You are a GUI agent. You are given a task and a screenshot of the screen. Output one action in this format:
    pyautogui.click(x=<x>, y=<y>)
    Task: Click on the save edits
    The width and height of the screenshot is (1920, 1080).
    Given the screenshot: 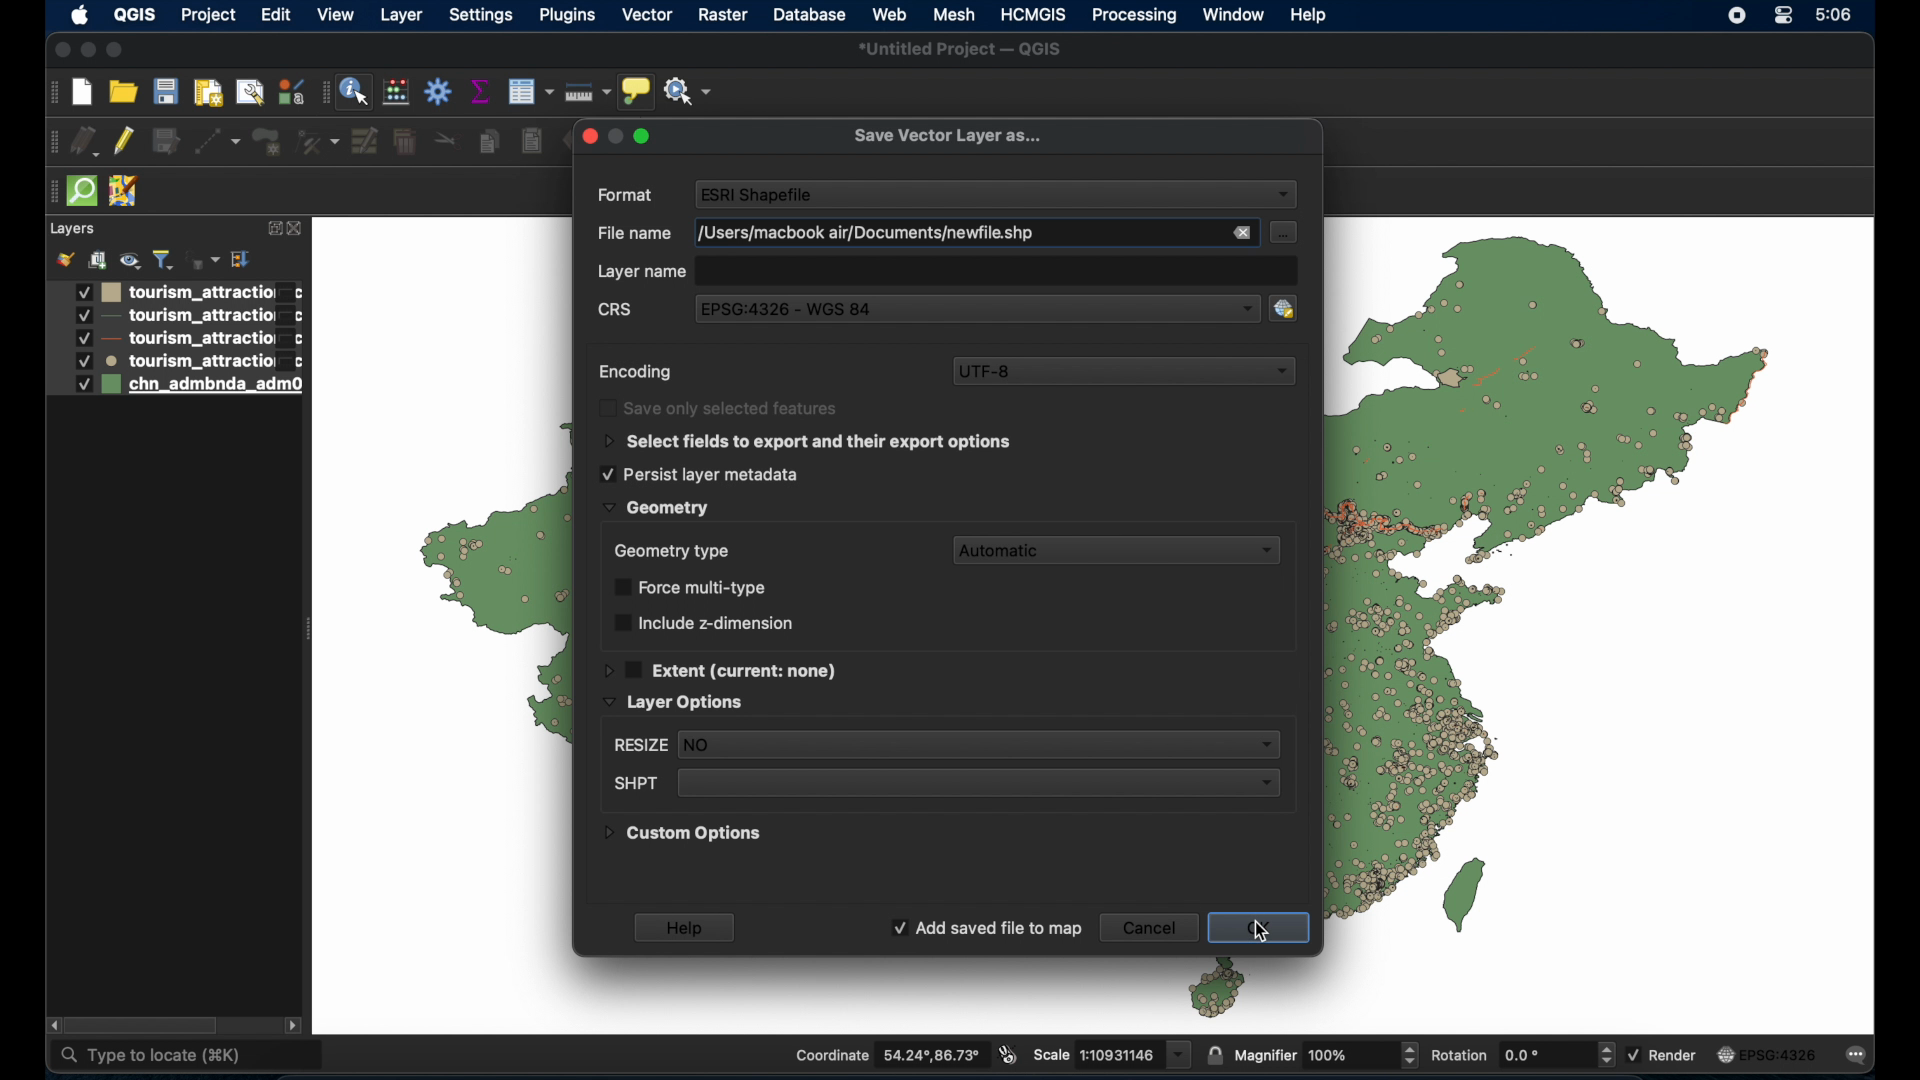 What is the action you would take?
    pyautogui.click(x=167, y=141)
    